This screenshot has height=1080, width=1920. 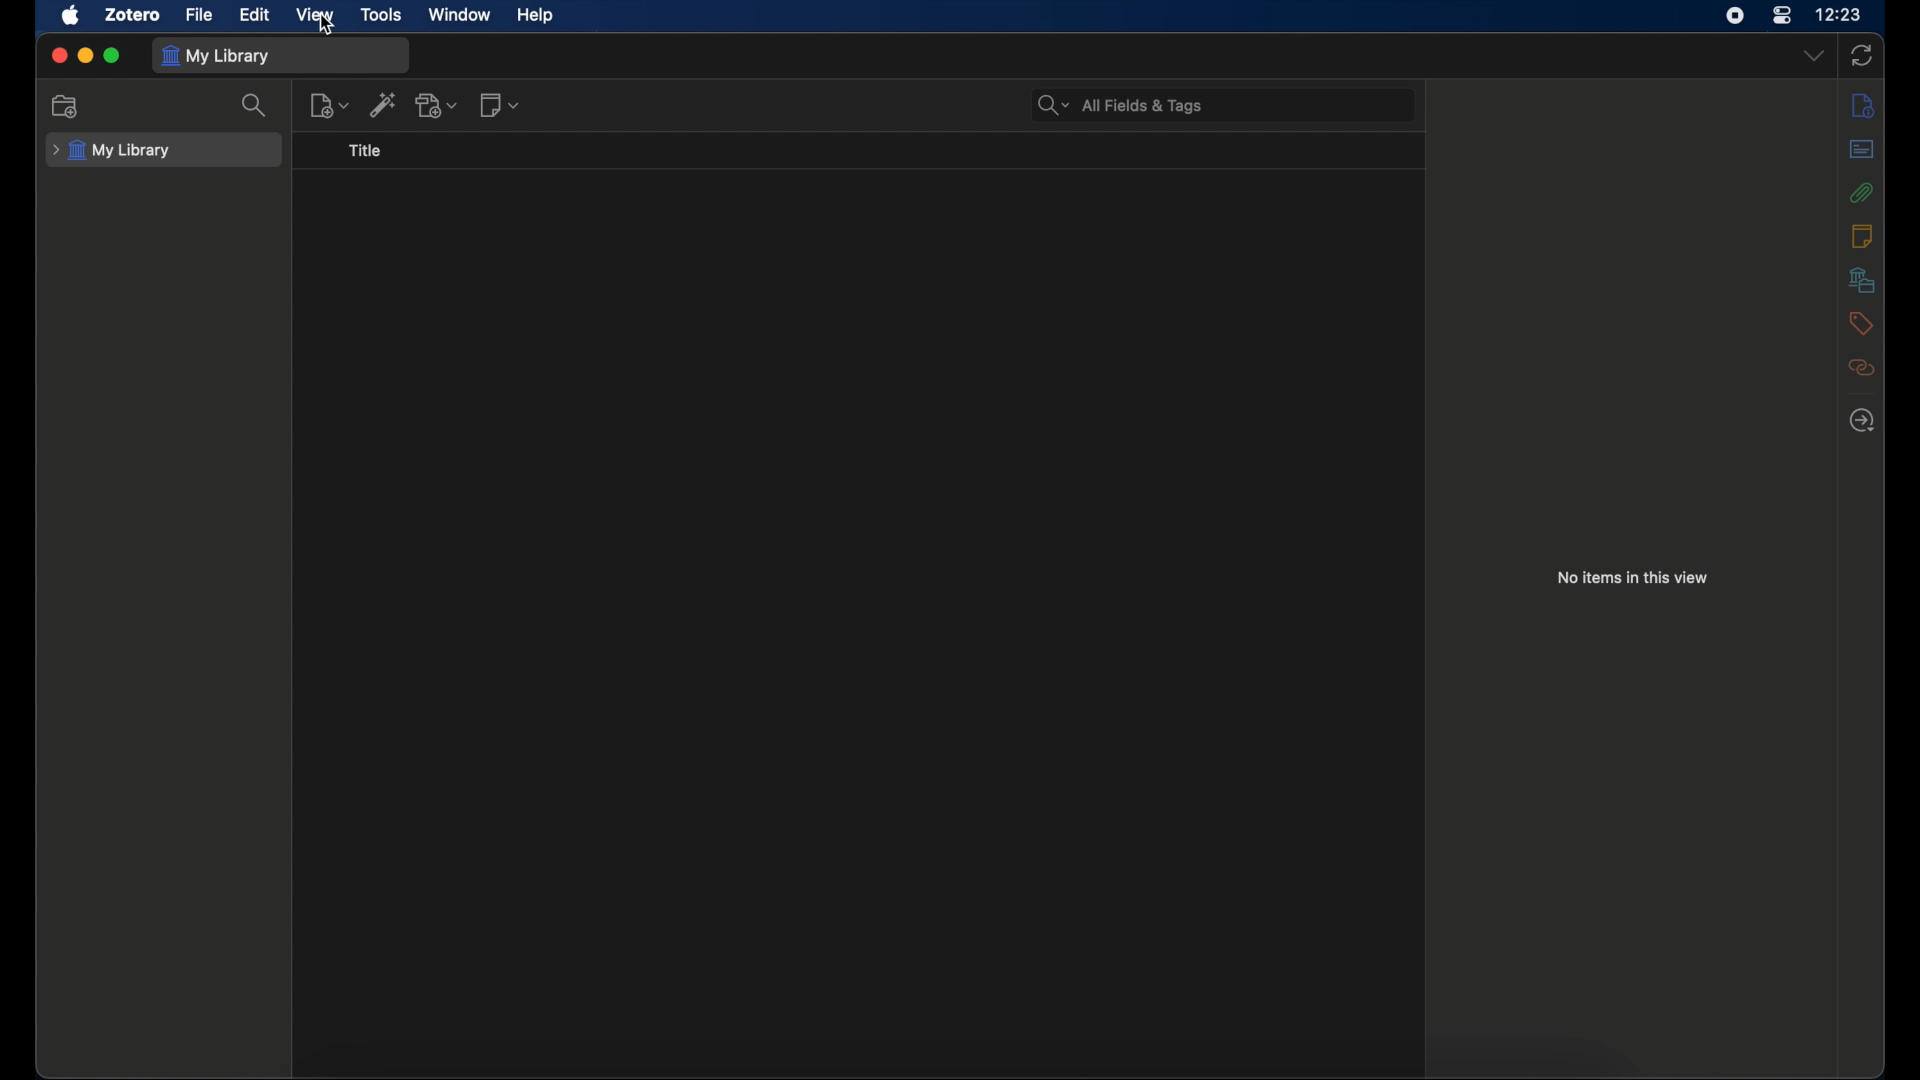 I want to click on search bar, so click(x=1120, y=105).